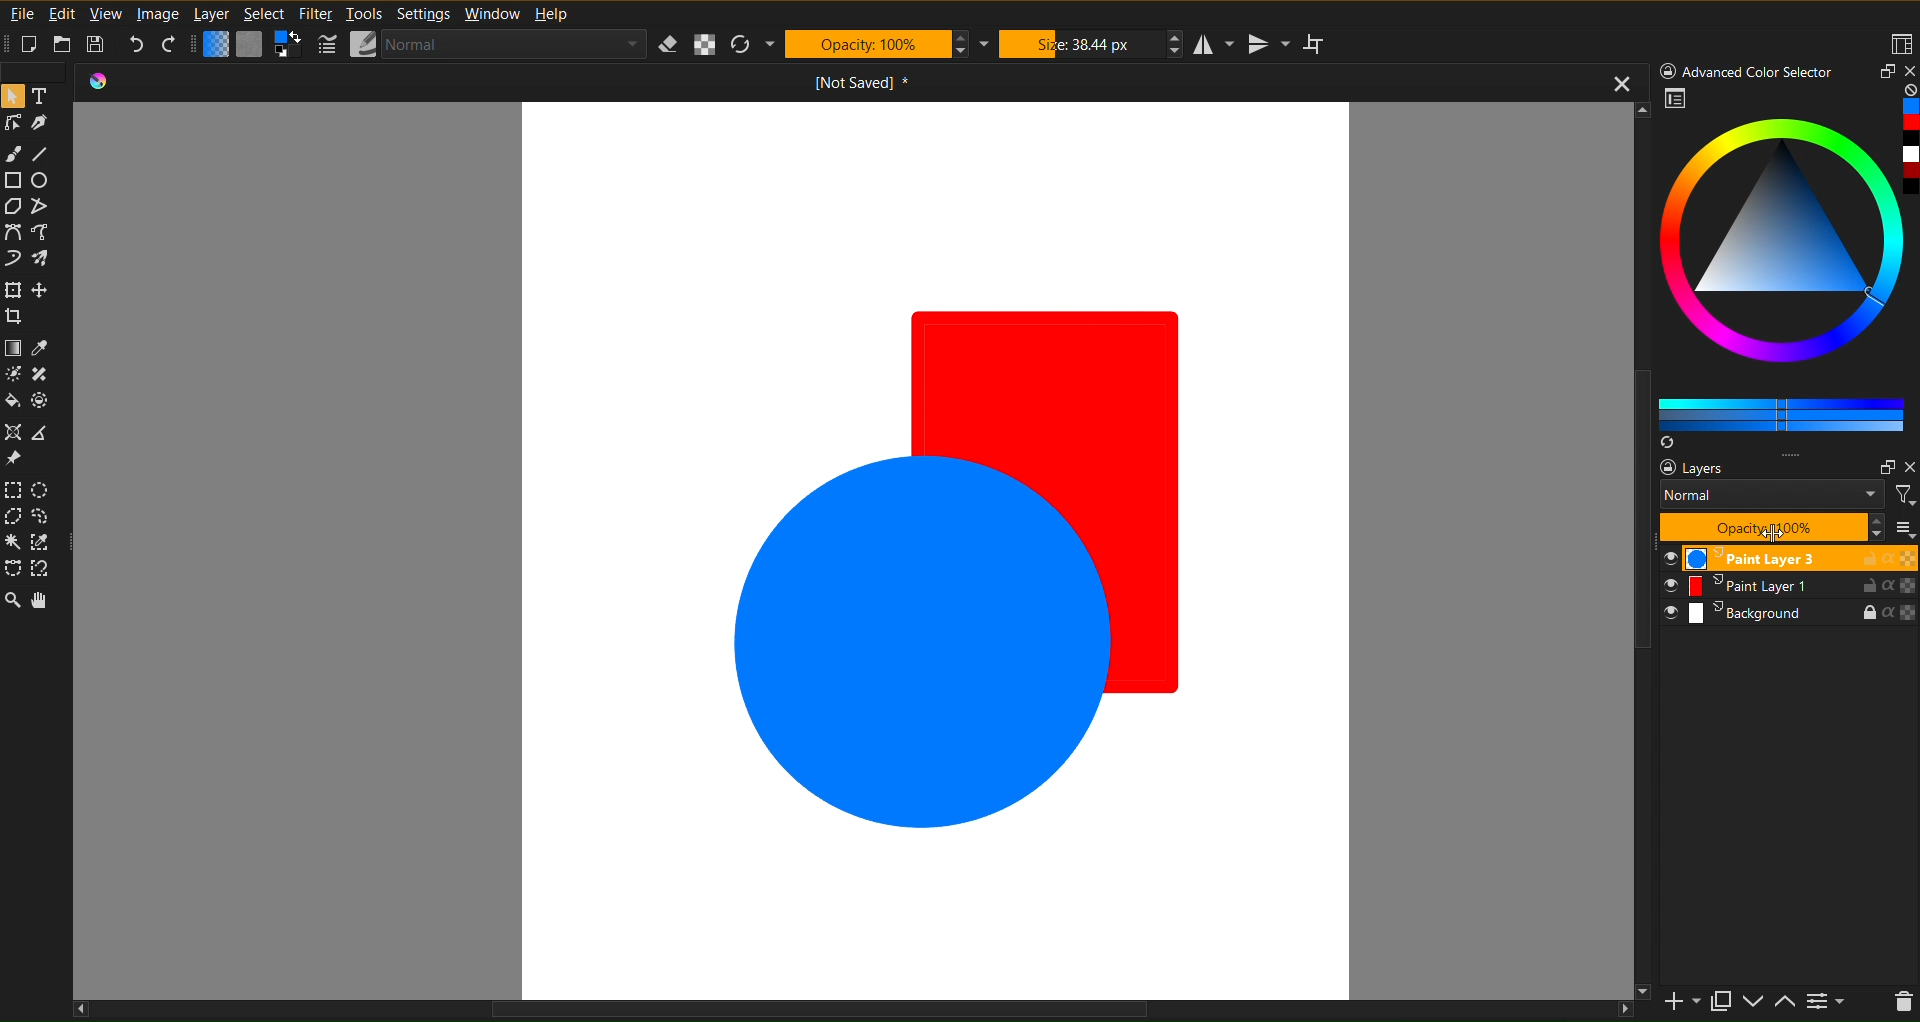  I want to click on Move Tool, so click(14, 315).